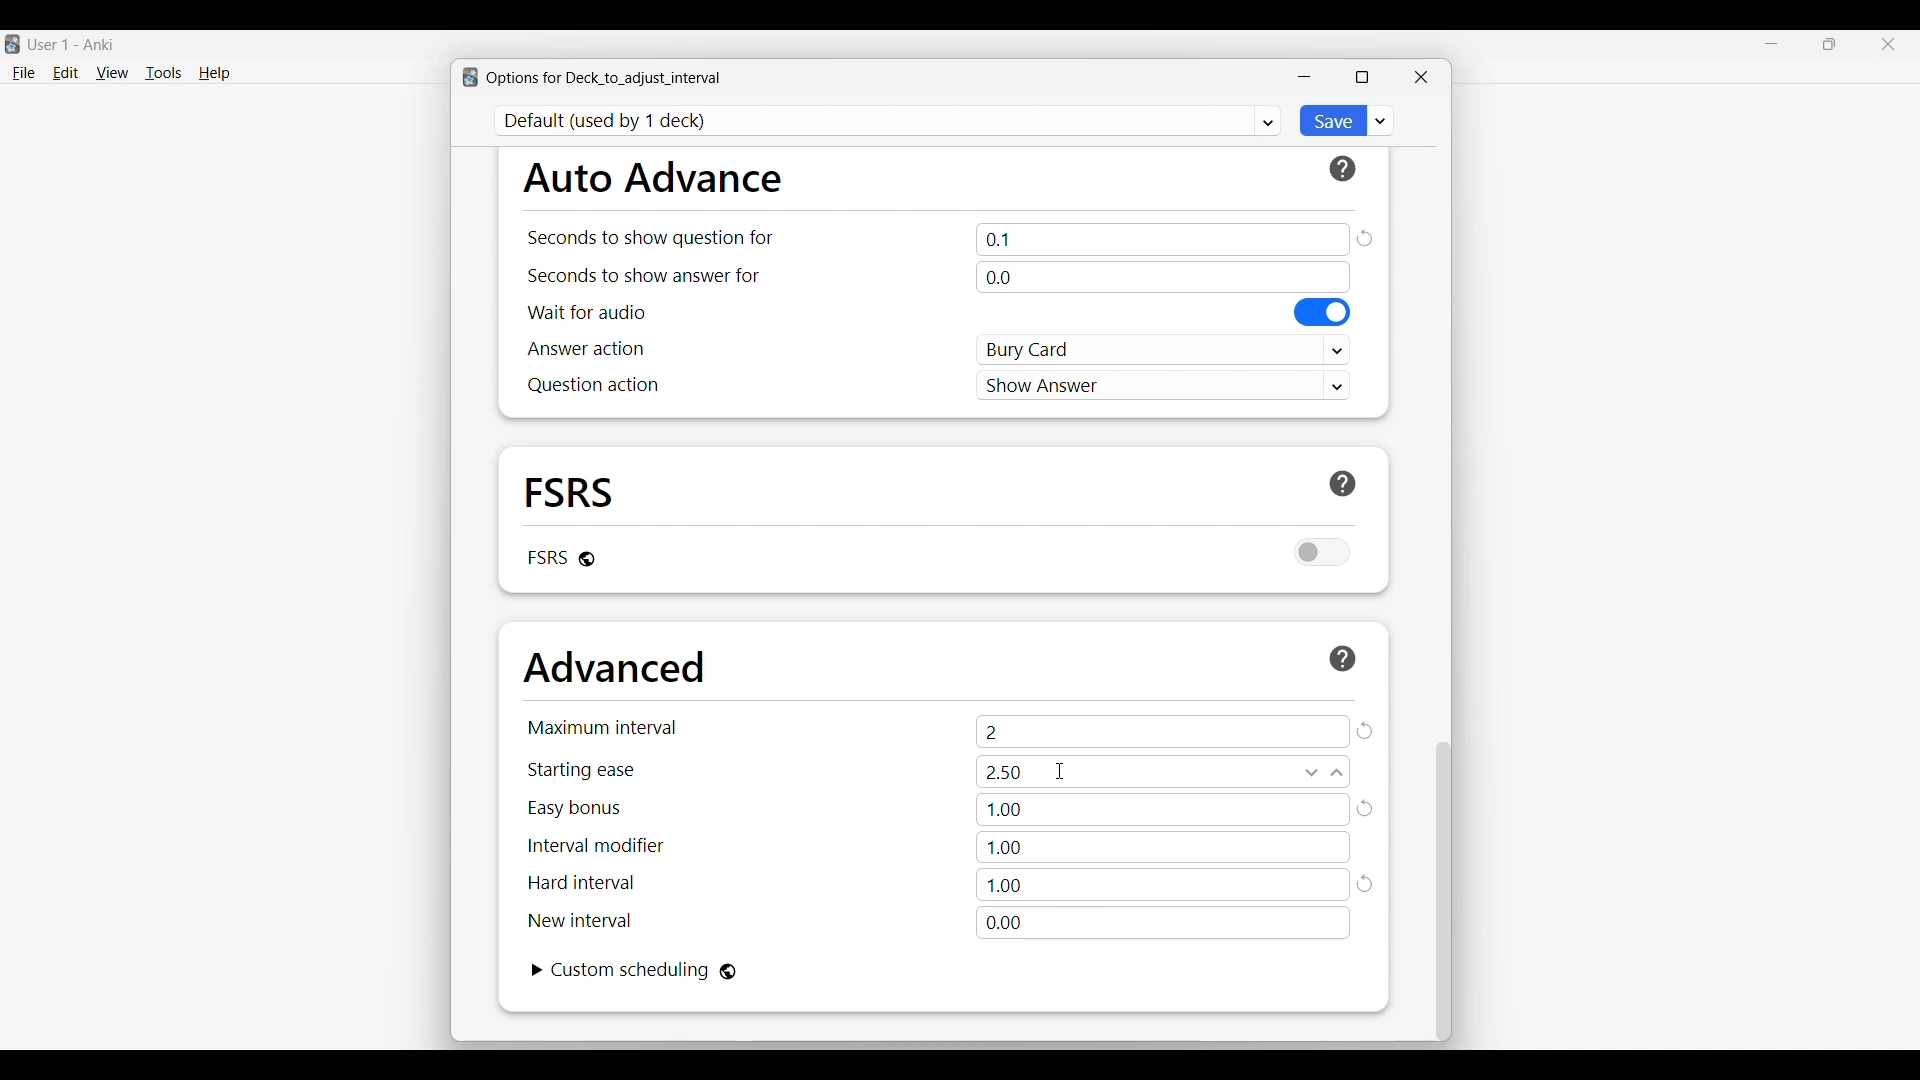  Describe the element at coordinates (614, 667) in the screenshot. I see `Advanced` at that location.